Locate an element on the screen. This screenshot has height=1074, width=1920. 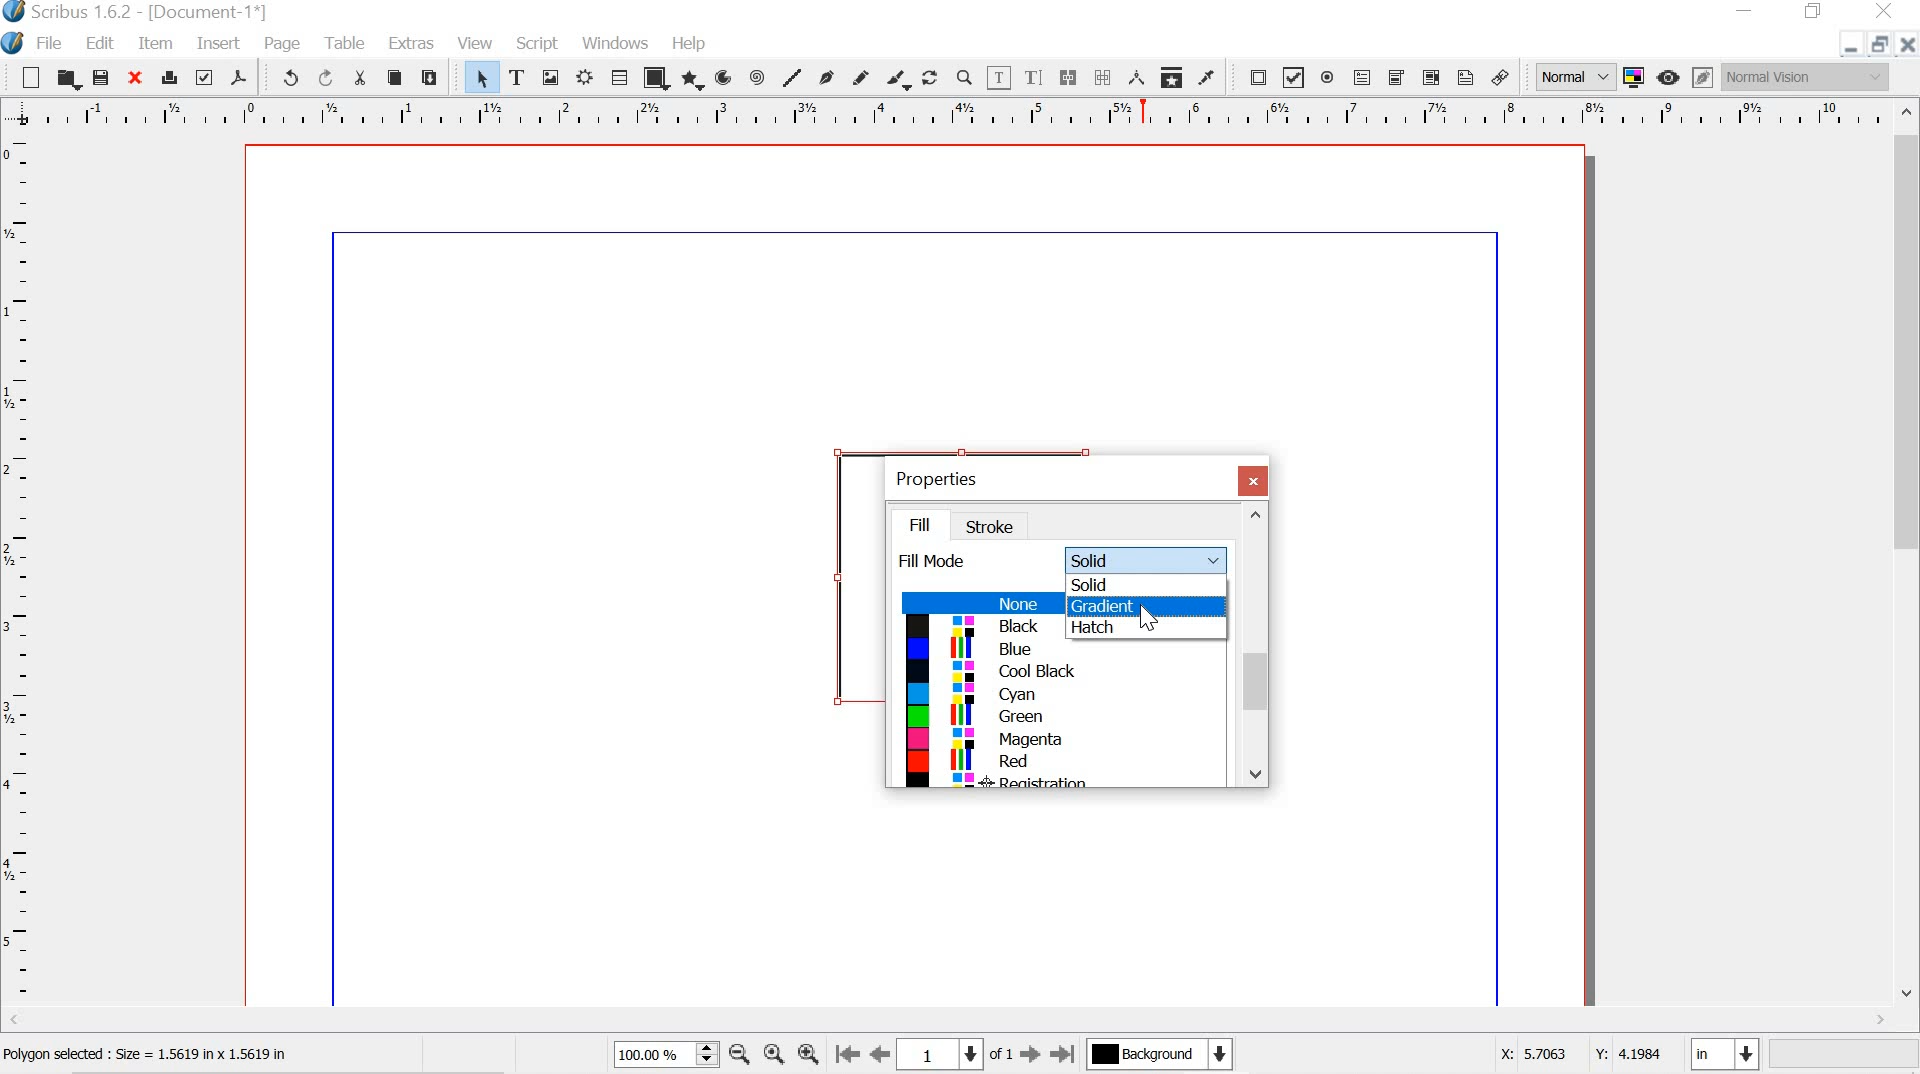
render frame is located at coordinates (586, 78).